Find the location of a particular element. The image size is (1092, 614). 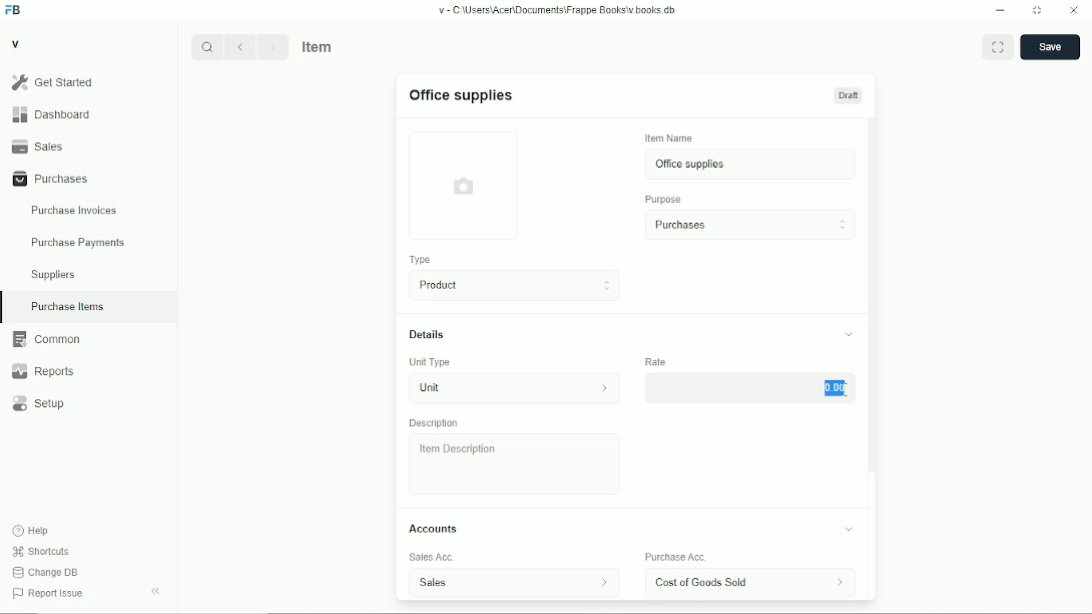

item name is located at coordinates (670, 138).